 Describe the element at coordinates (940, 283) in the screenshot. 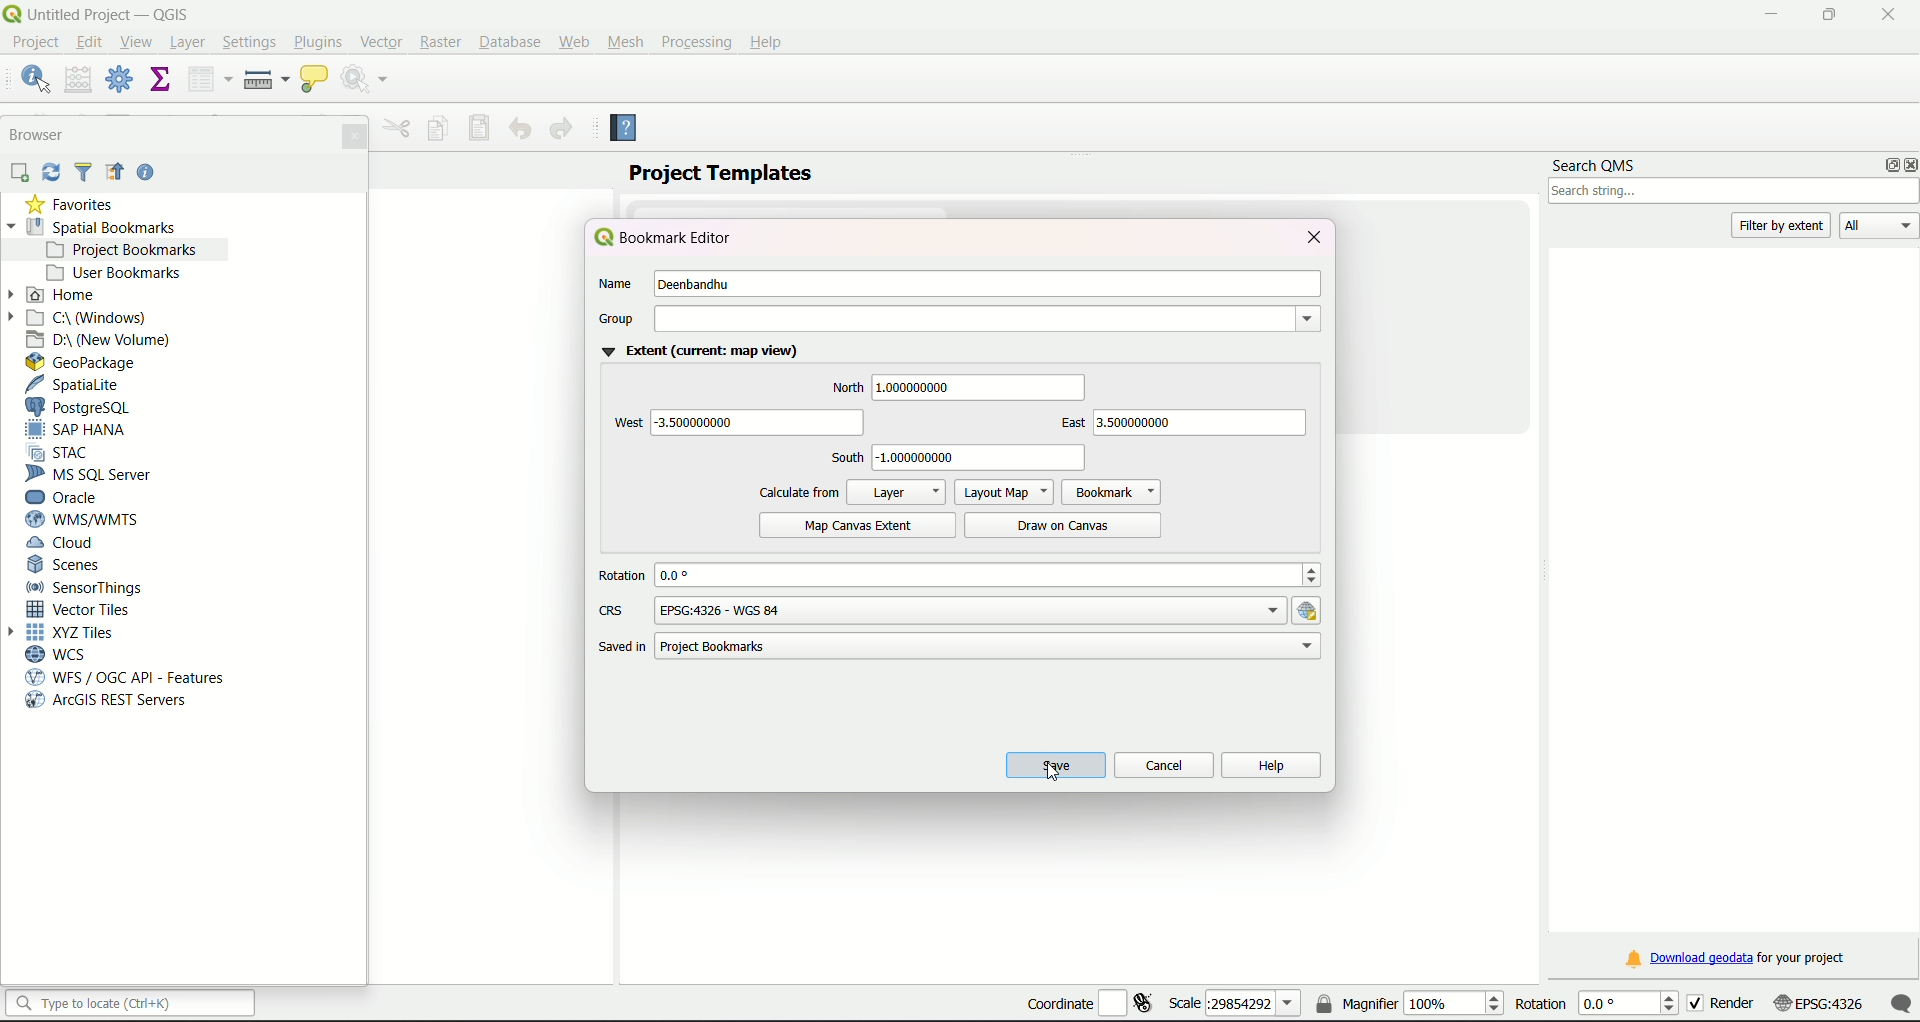

I see `name` at that location.